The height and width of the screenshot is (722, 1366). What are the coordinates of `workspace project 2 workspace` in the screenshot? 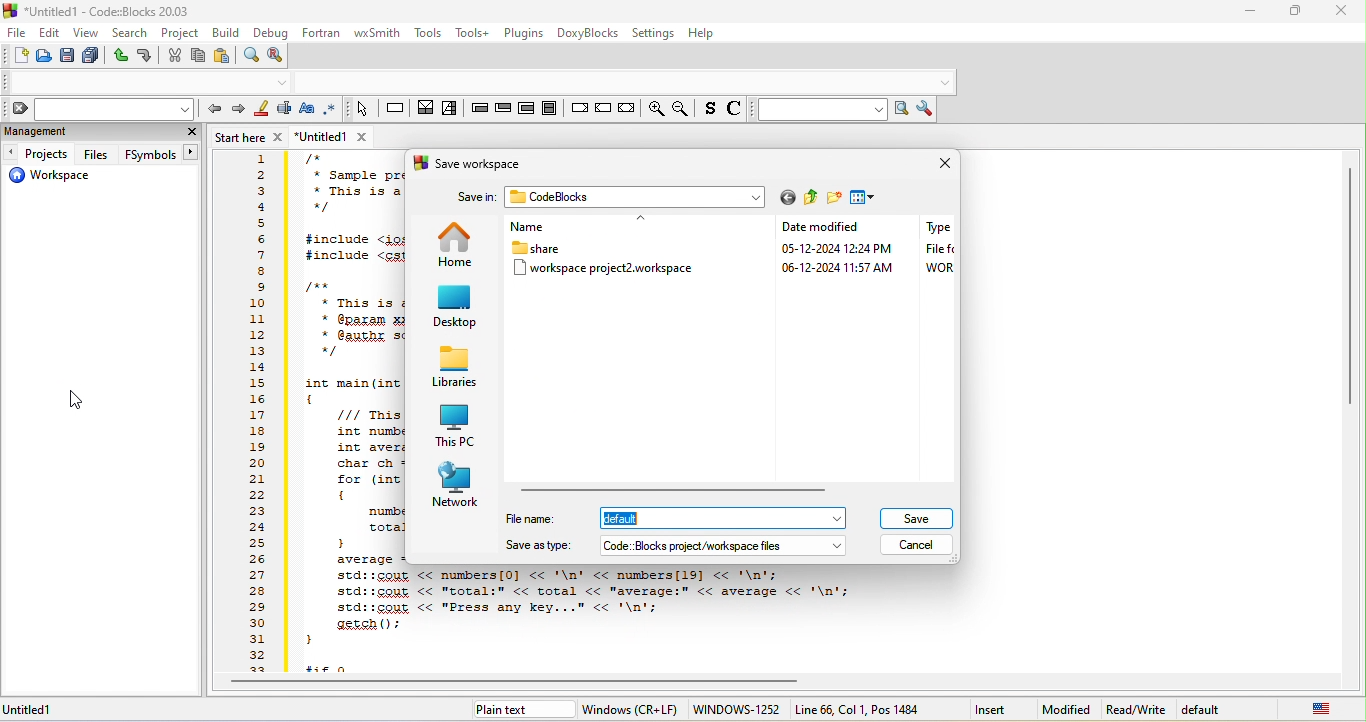 It's located at (608, 271).